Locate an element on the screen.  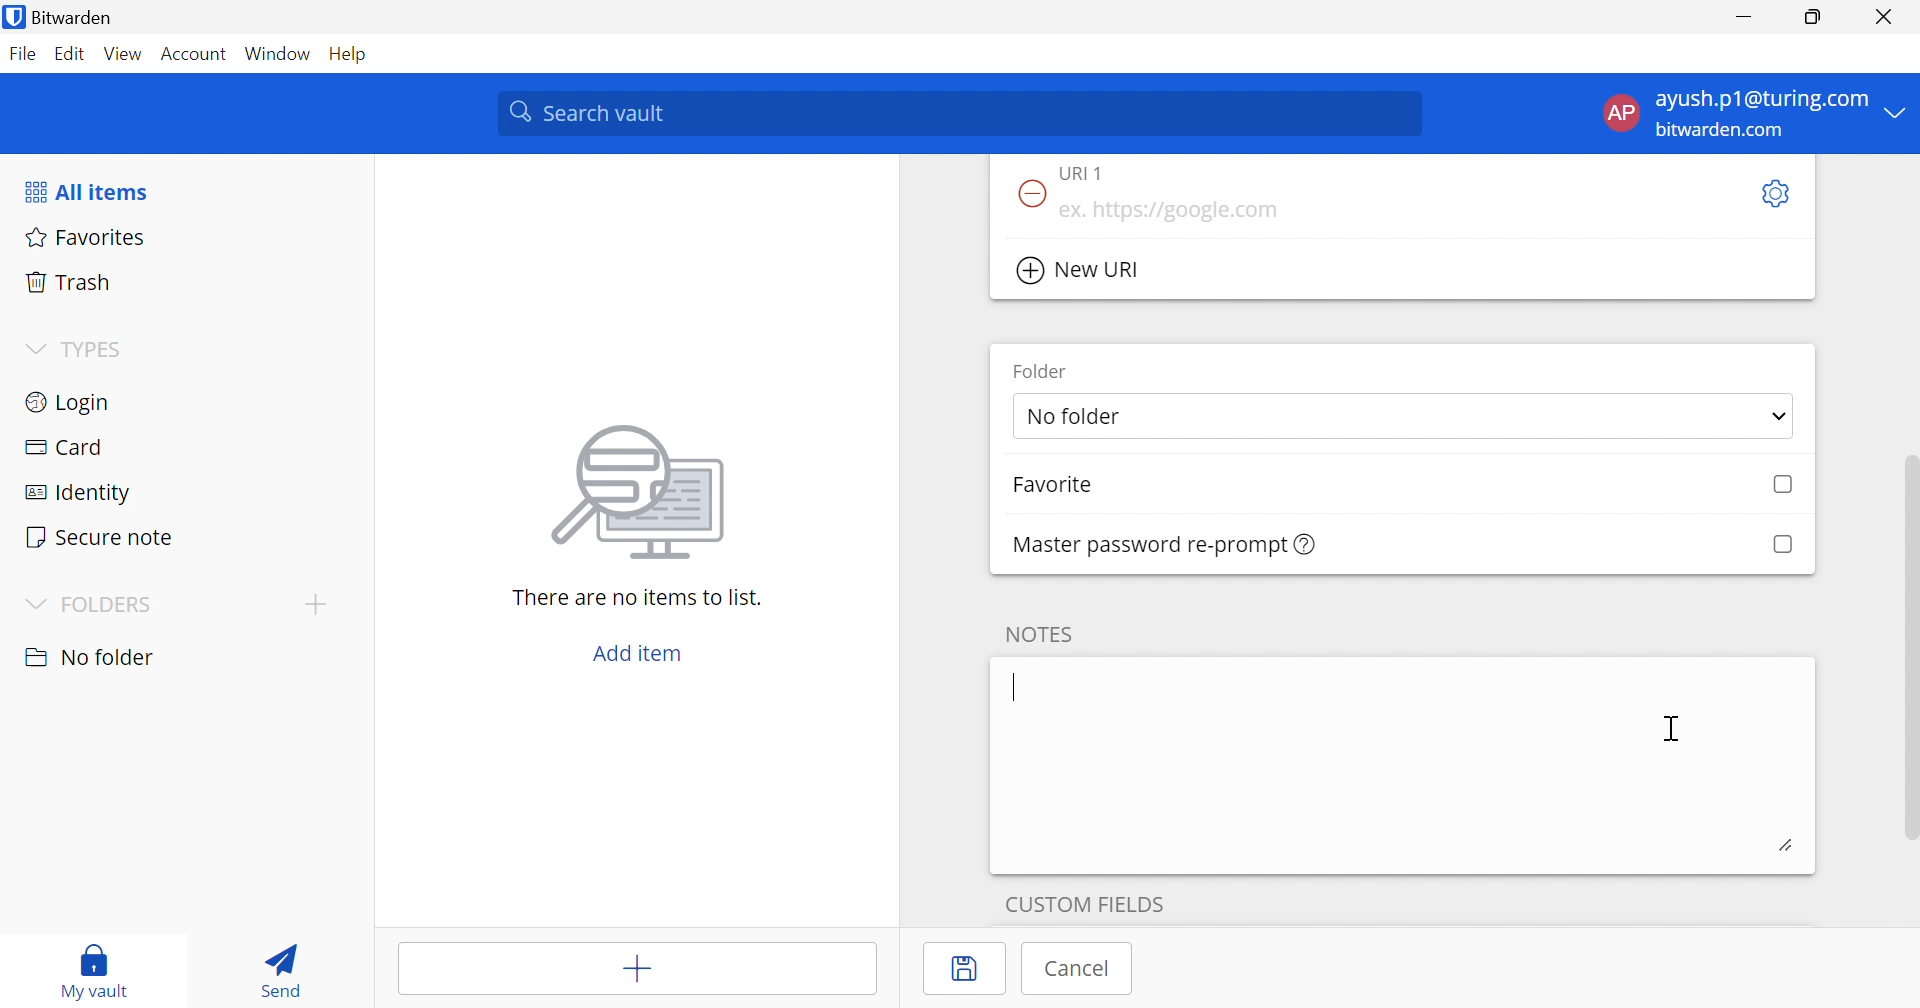
AP is located at coordinates (1619, 117).